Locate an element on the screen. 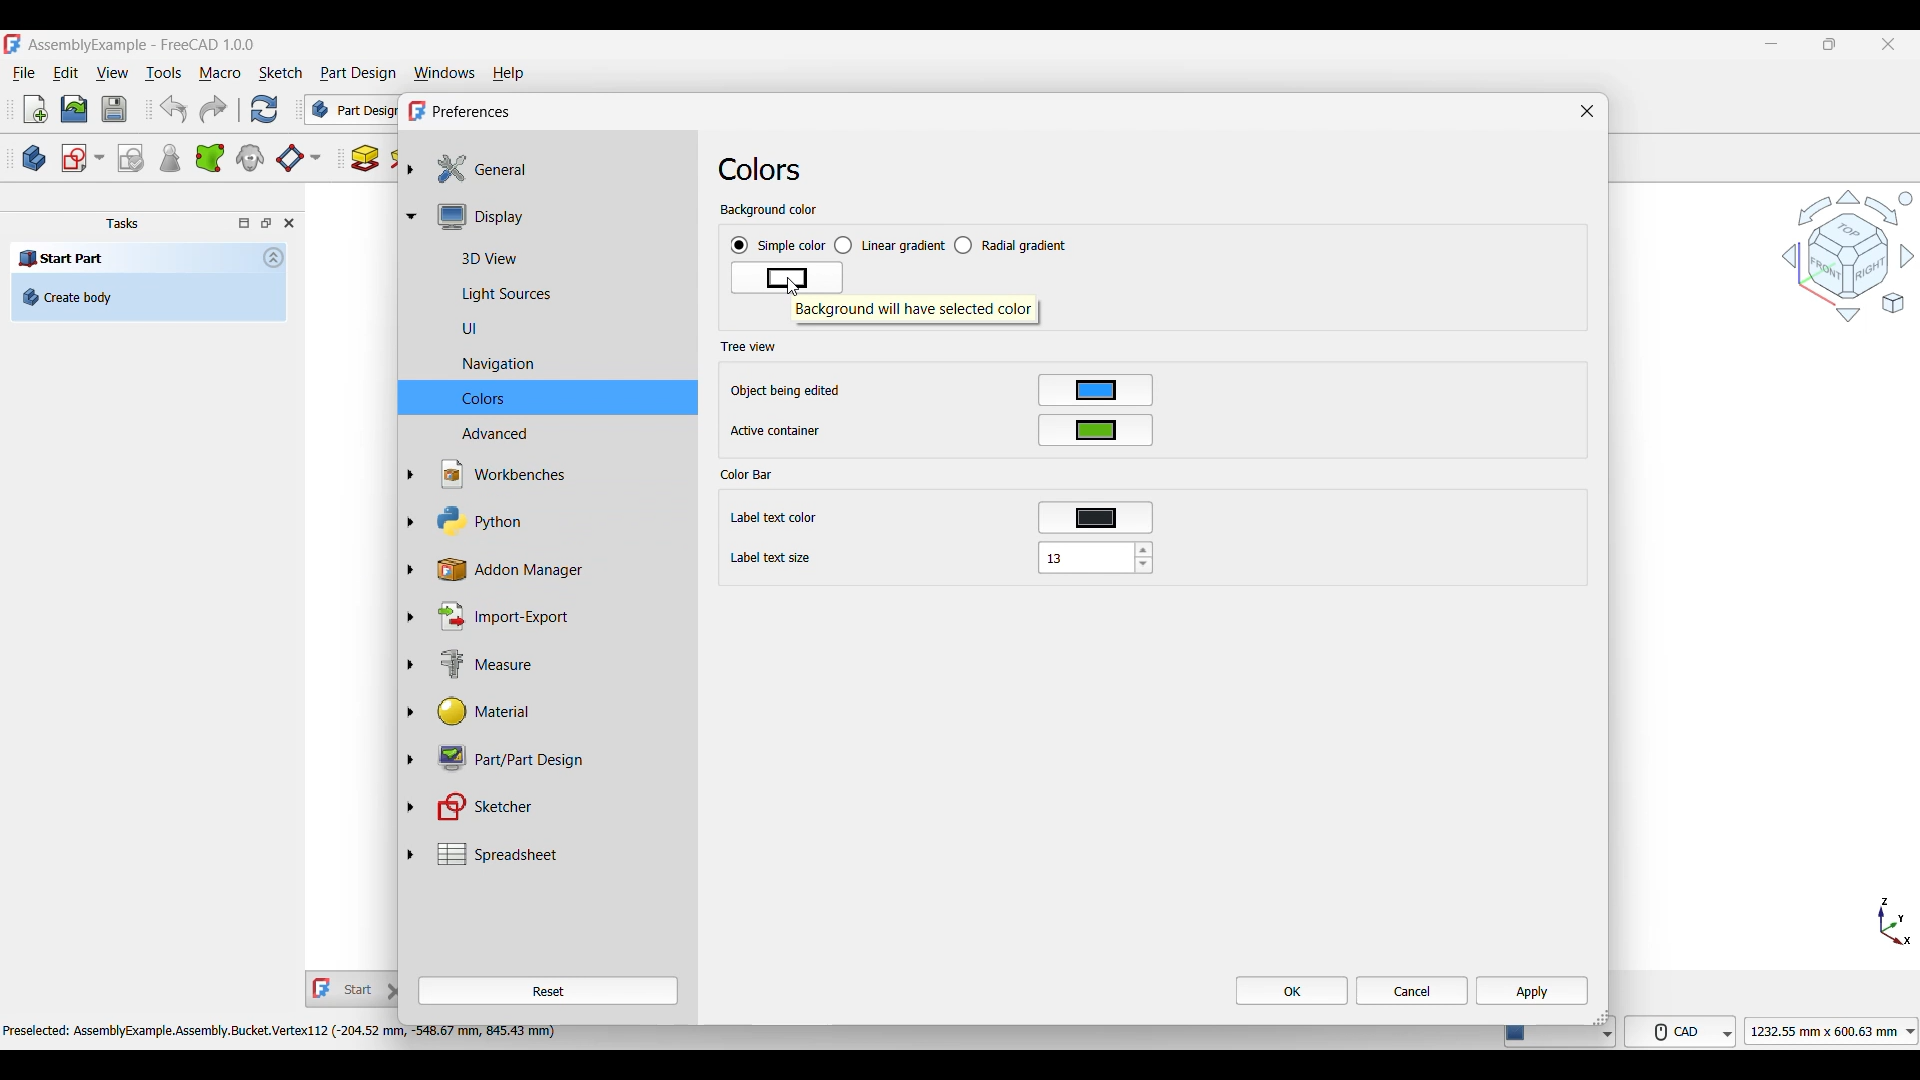 The width and height of the screenshot is (1920, 1080). Sketch menu is located at coordinates (280, 73).